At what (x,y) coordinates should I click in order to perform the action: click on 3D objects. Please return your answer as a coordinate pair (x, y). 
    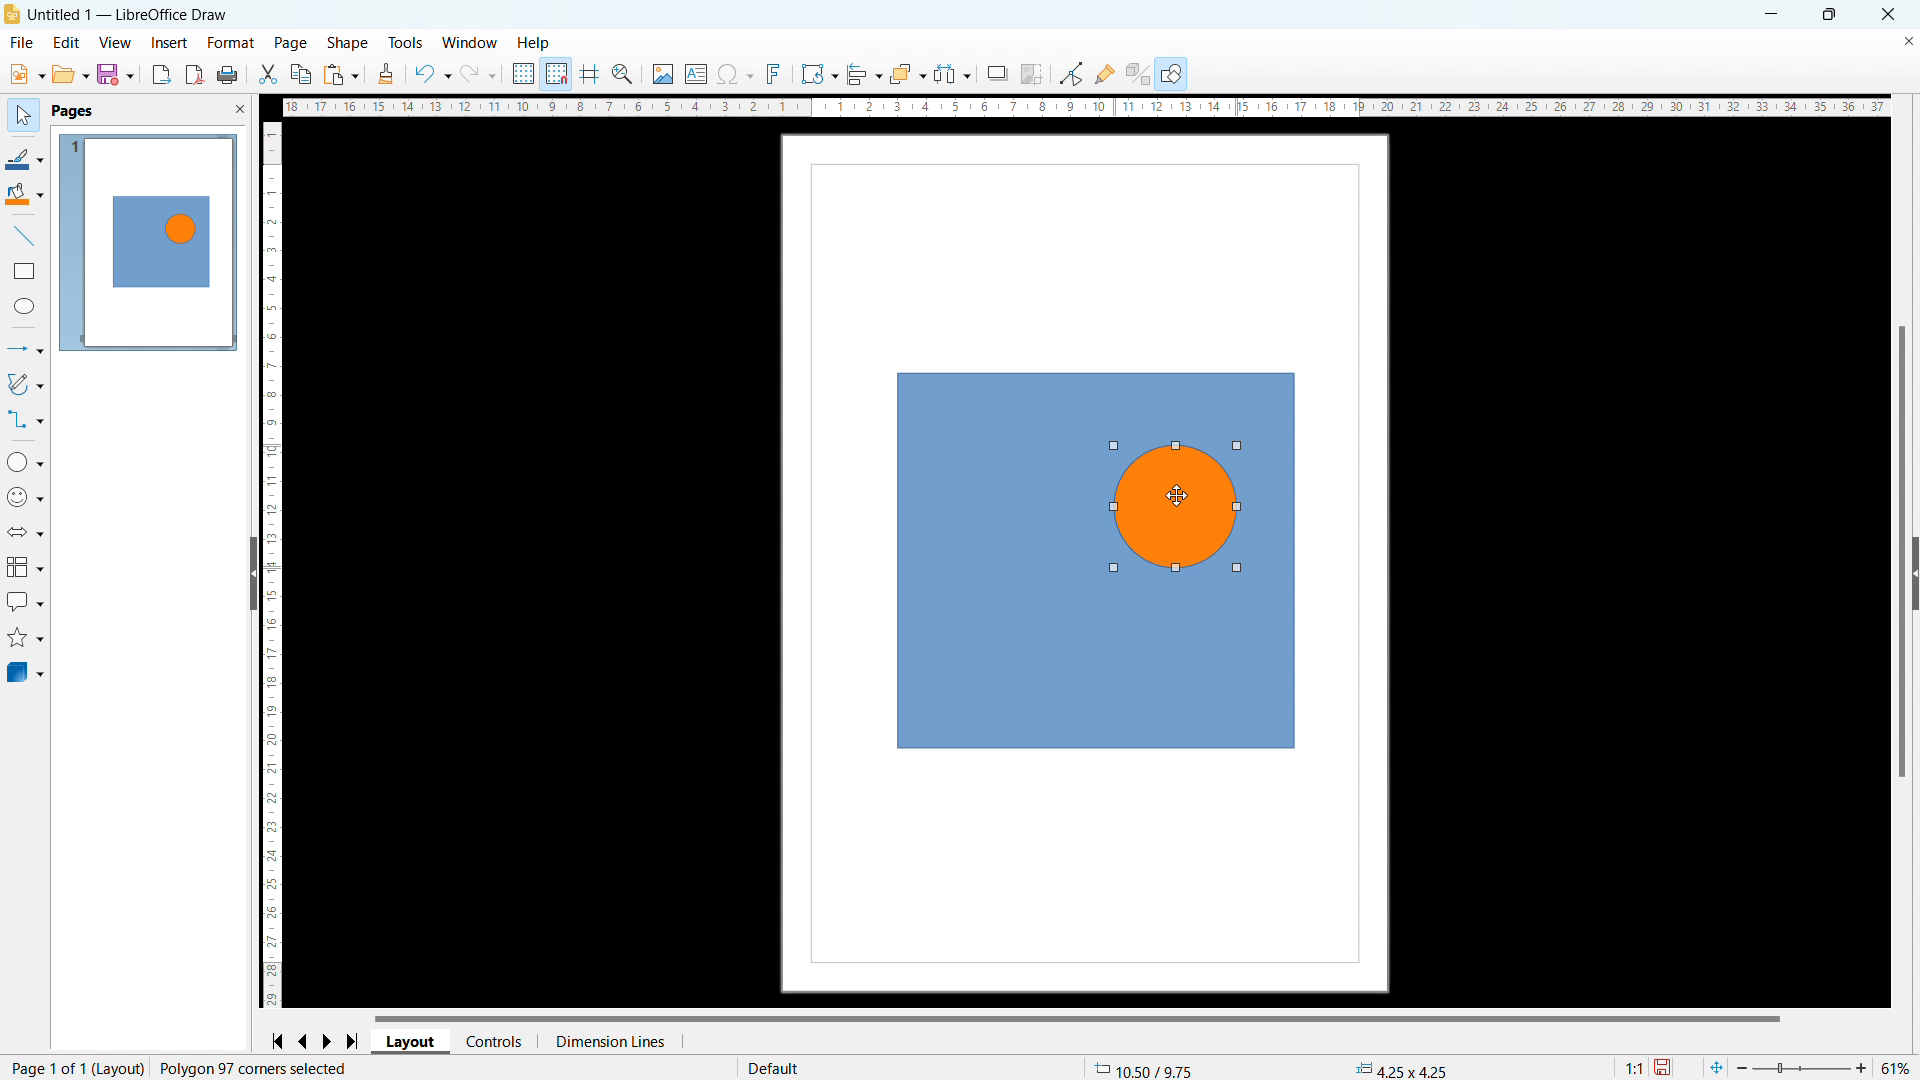
    Looking at the image, I should click on (23, 672).